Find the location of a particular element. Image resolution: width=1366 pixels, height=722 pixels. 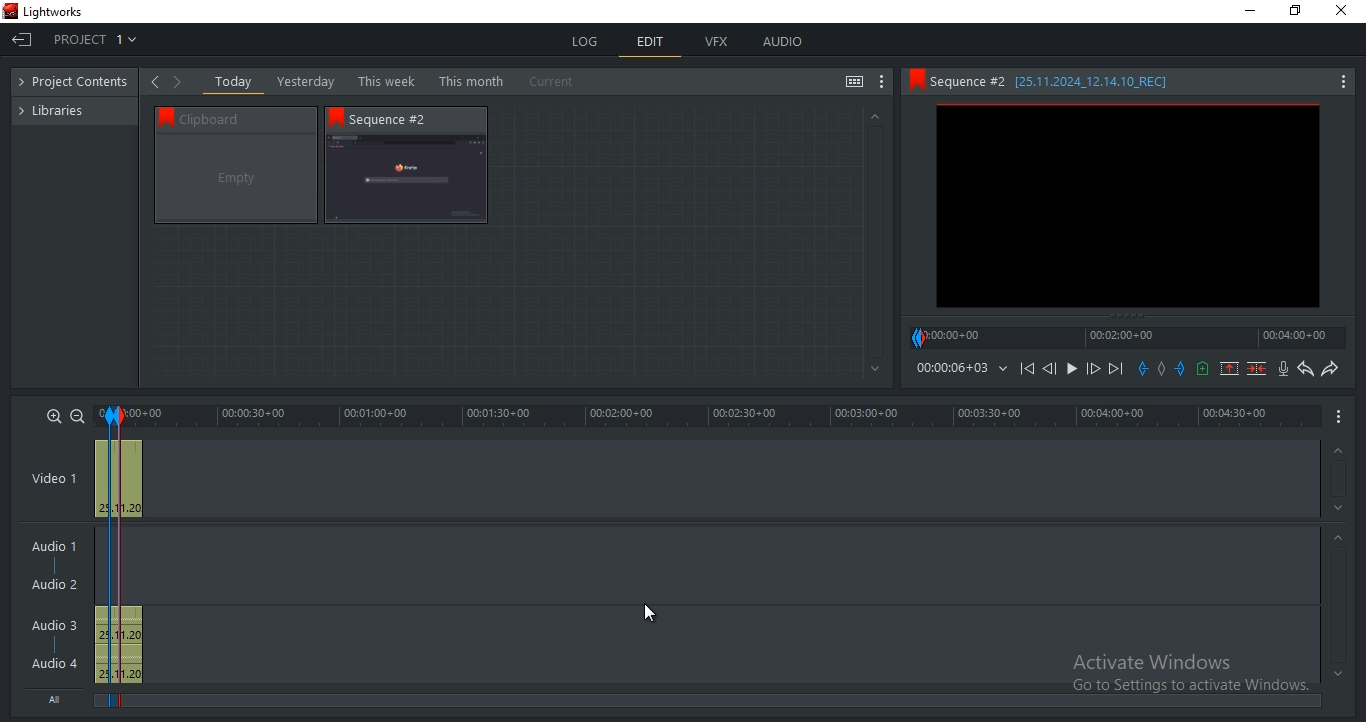

delete marked section is located at coordinates (1258, 368).